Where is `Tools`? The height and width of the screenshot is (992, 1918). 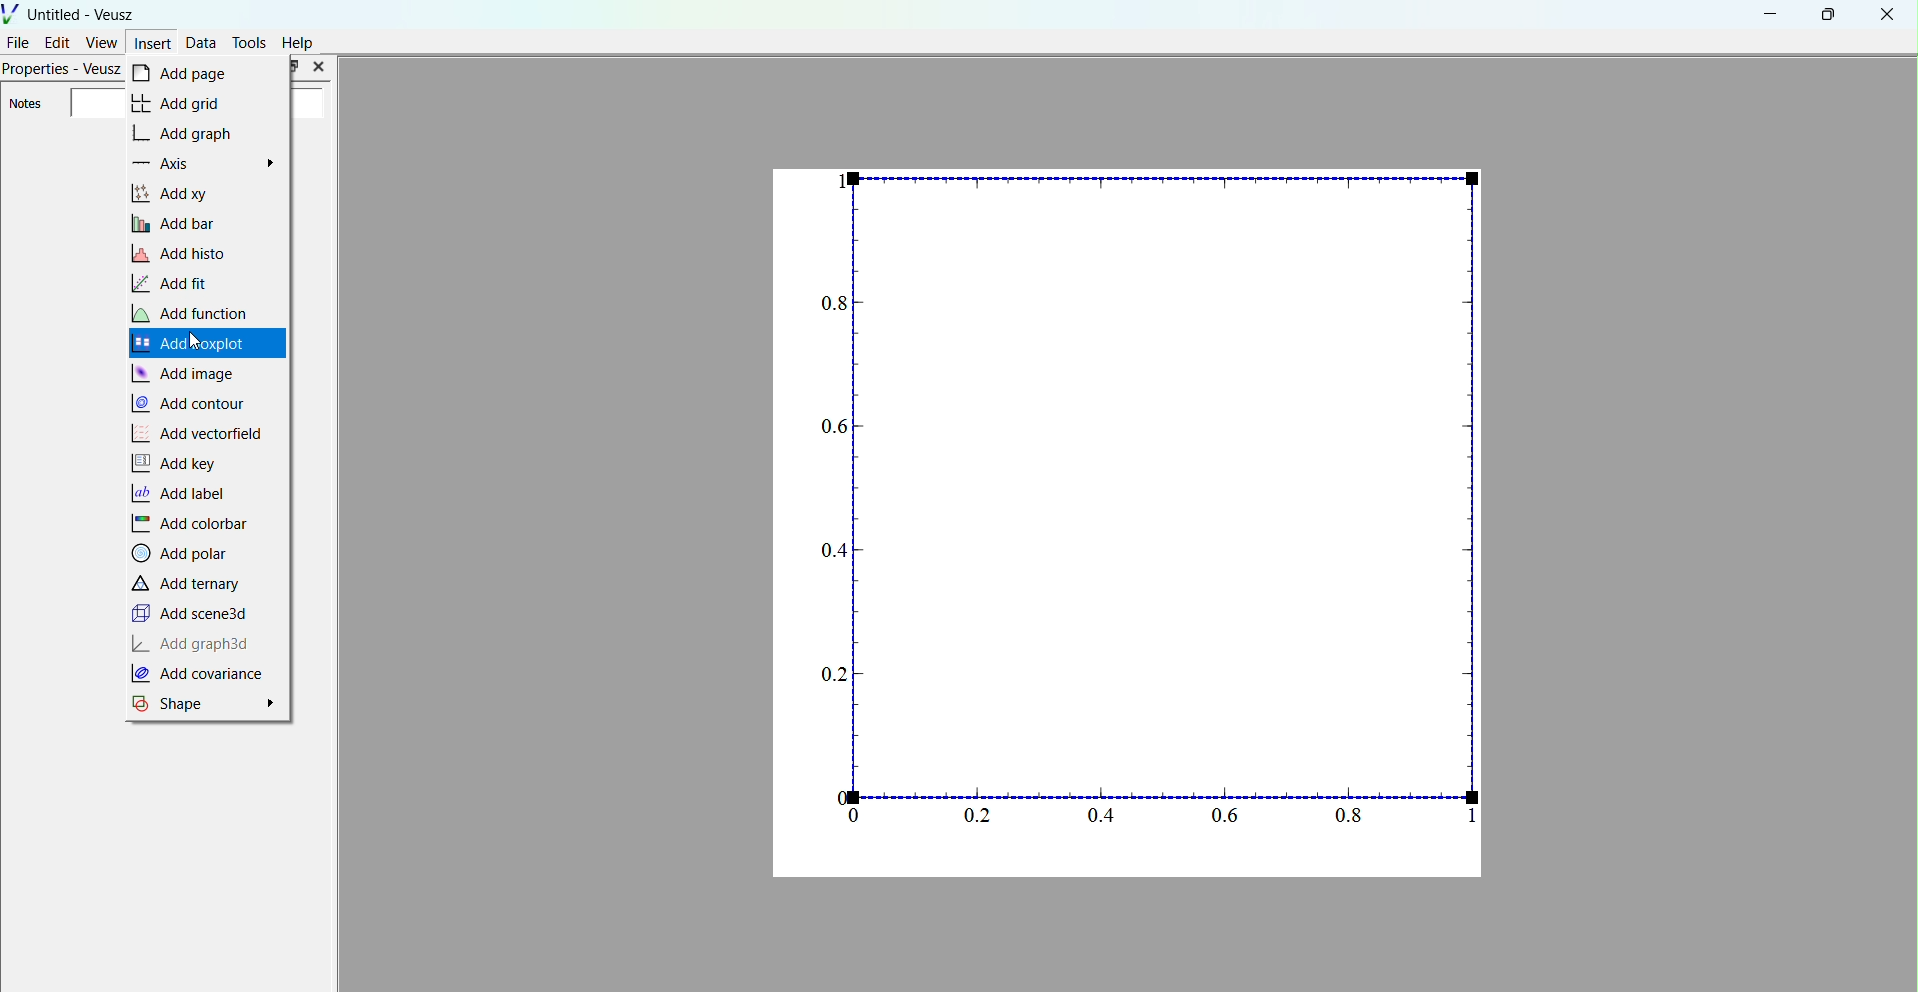
Tools is located at coordinates (250, 42).